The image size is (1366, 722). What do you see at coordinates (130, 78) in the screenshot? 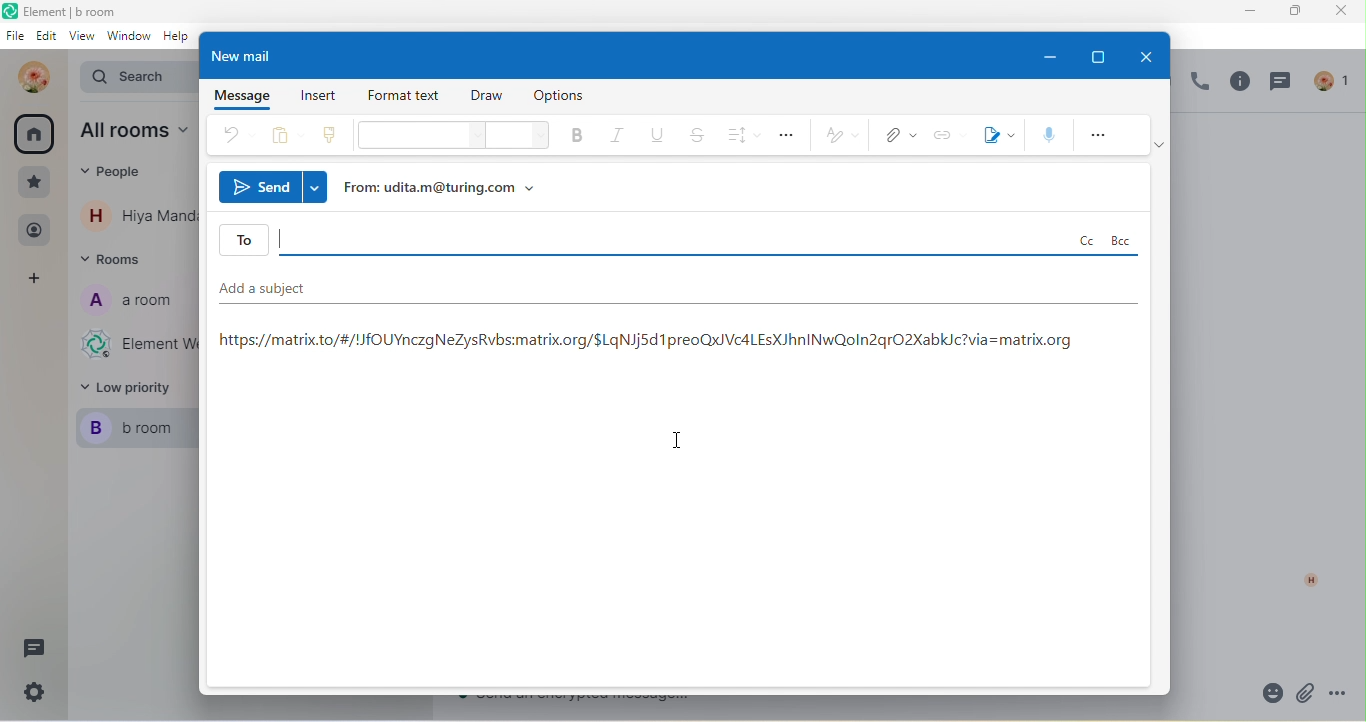
I see `Search` at bounding box center [130, 78].